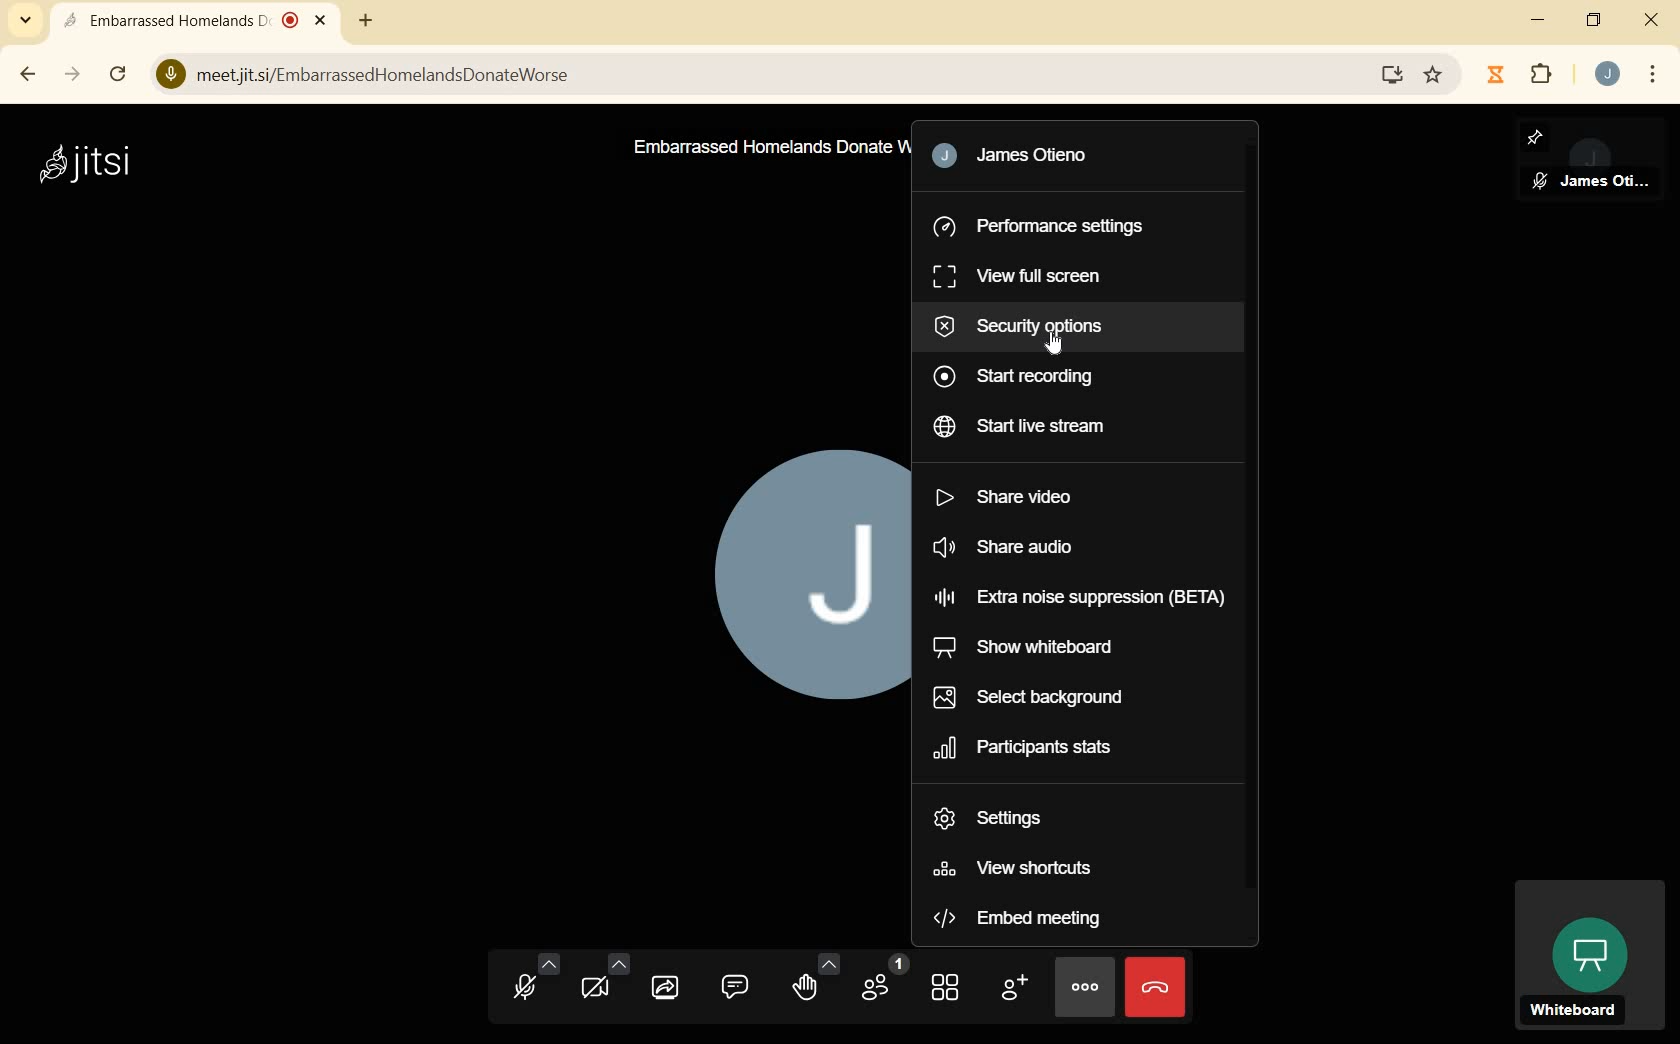 The image size is (1680, 1044). I want to click on back, so click(26, 73).